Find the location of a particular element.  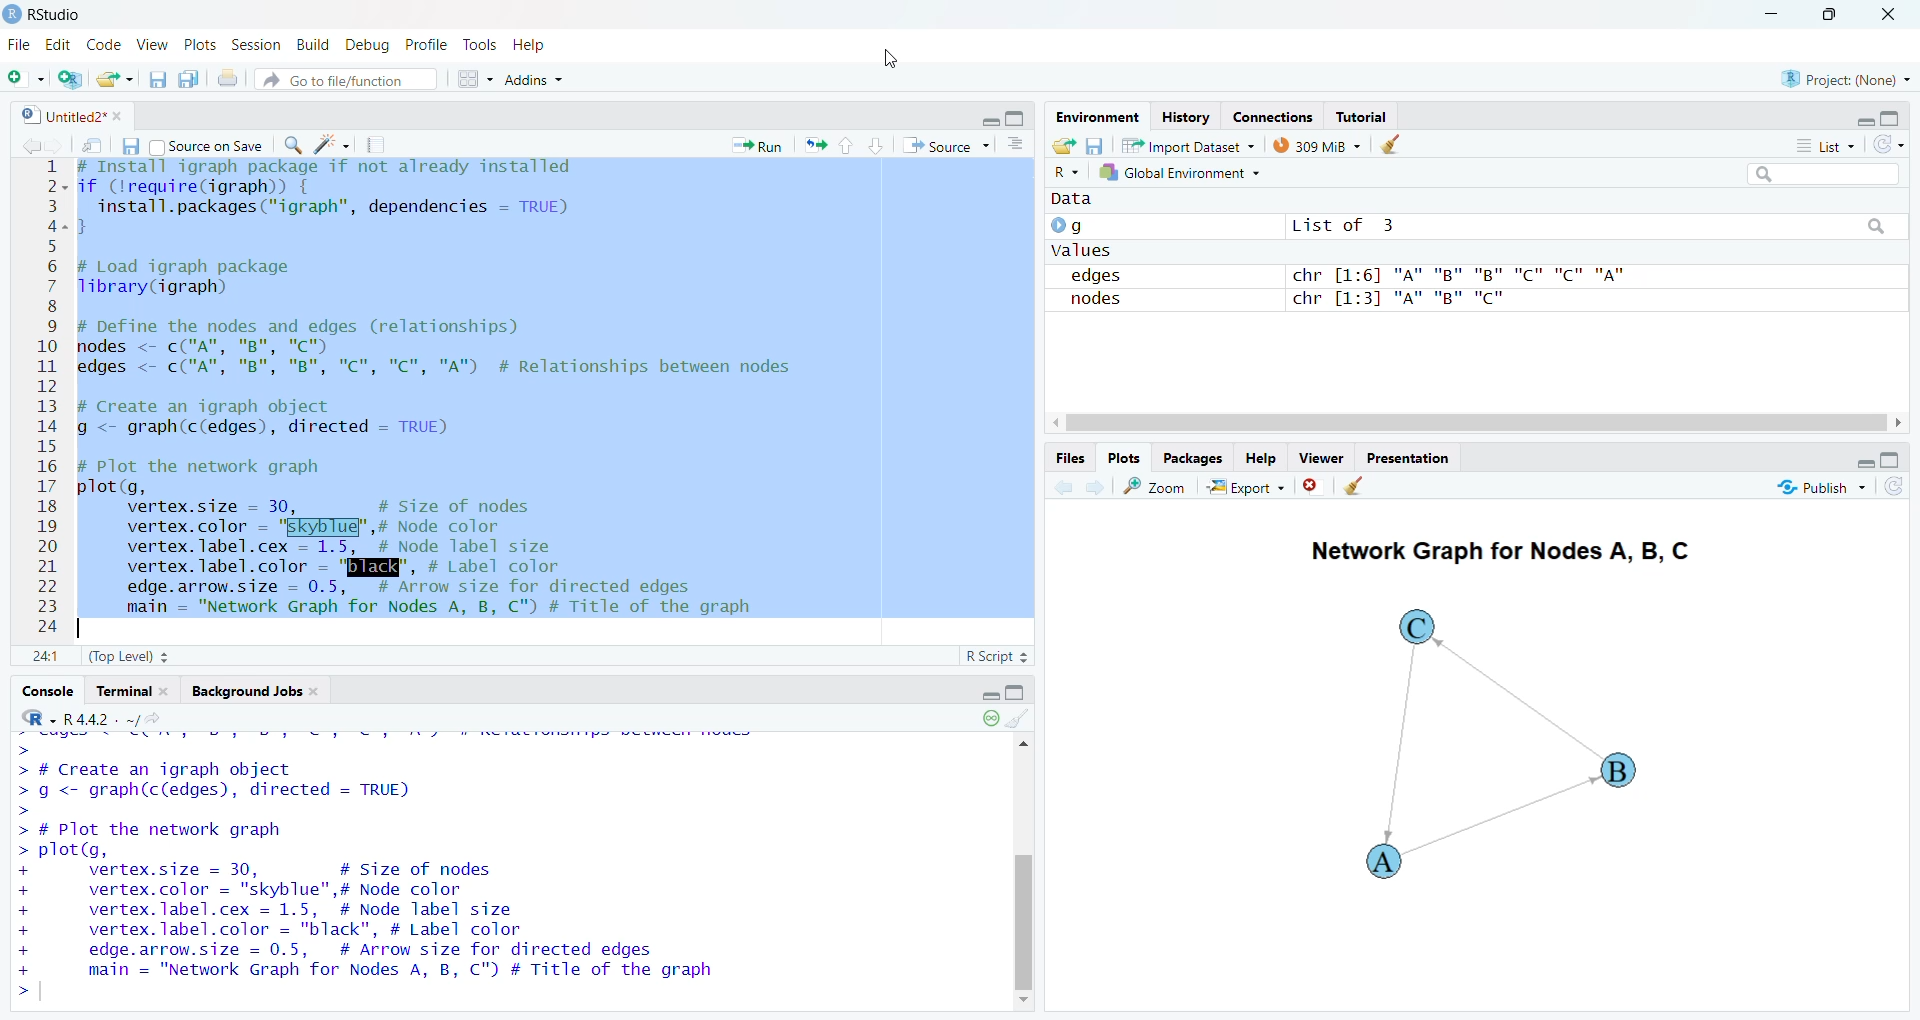

(Top Level) » is located at coordinates (130, 654).